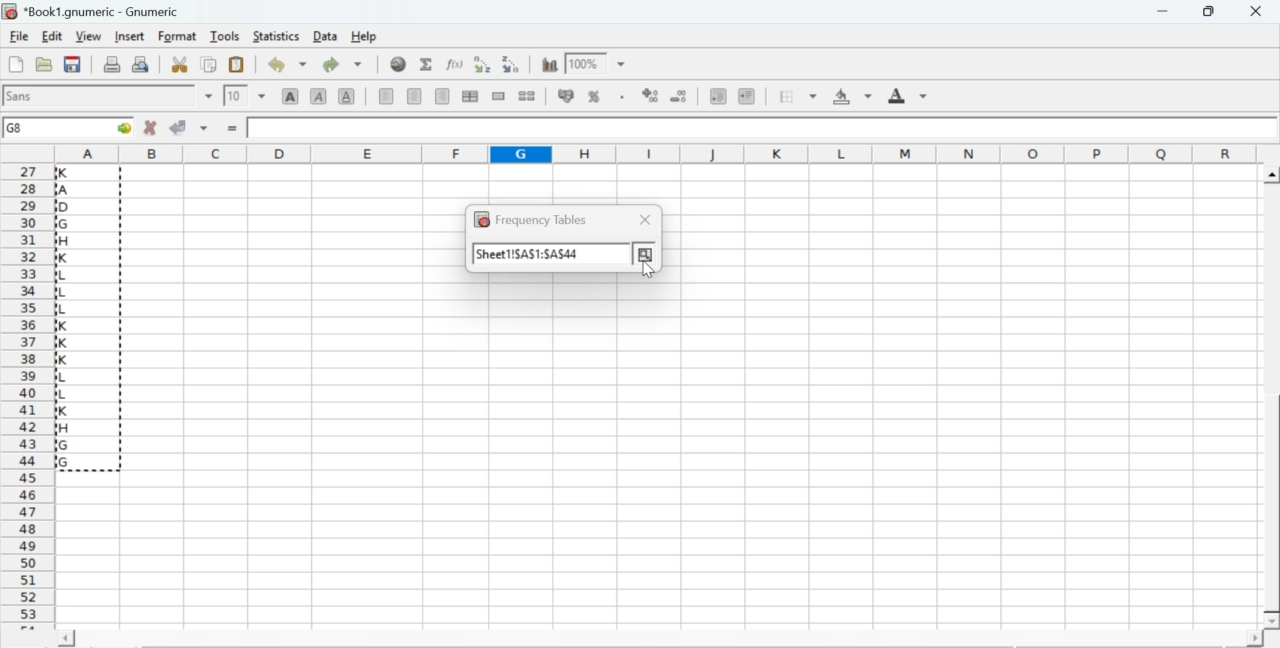 Image resolution: width=1280 pixels, height=648 pixels. What do you see at coordinates (746, 97) in the screenshot?
I see `increase indent` at bounding box center [746, 97].